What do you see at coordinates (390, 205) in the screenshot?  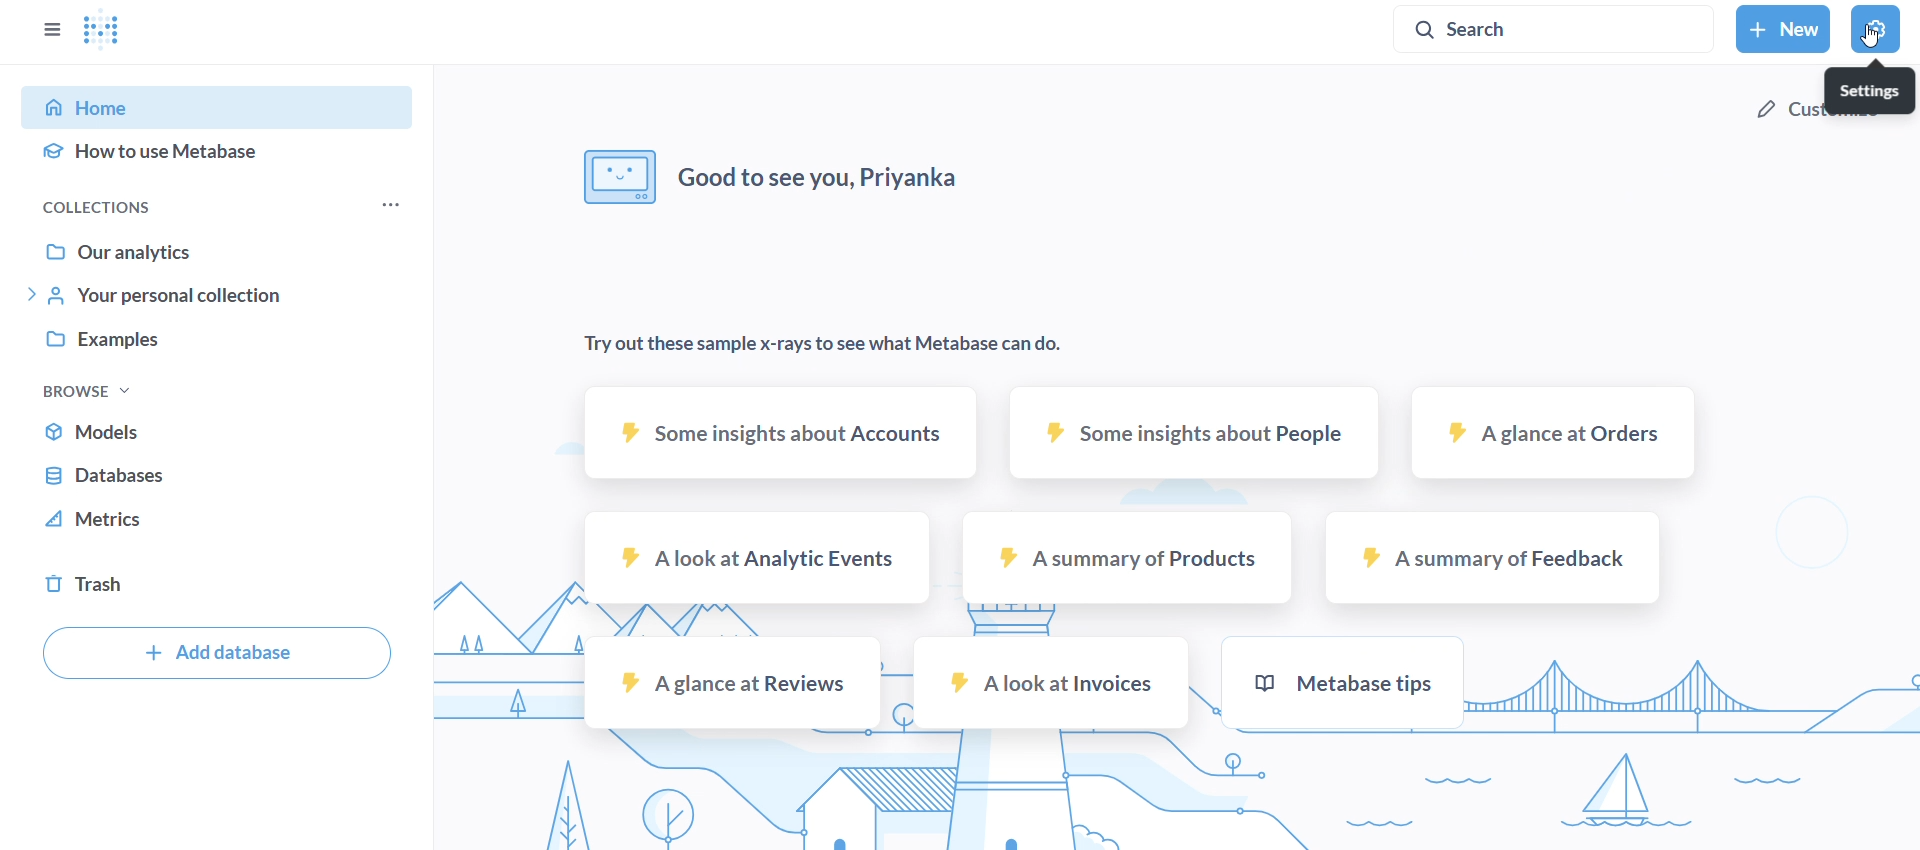 I see `more` at bounding box center [390, 205].